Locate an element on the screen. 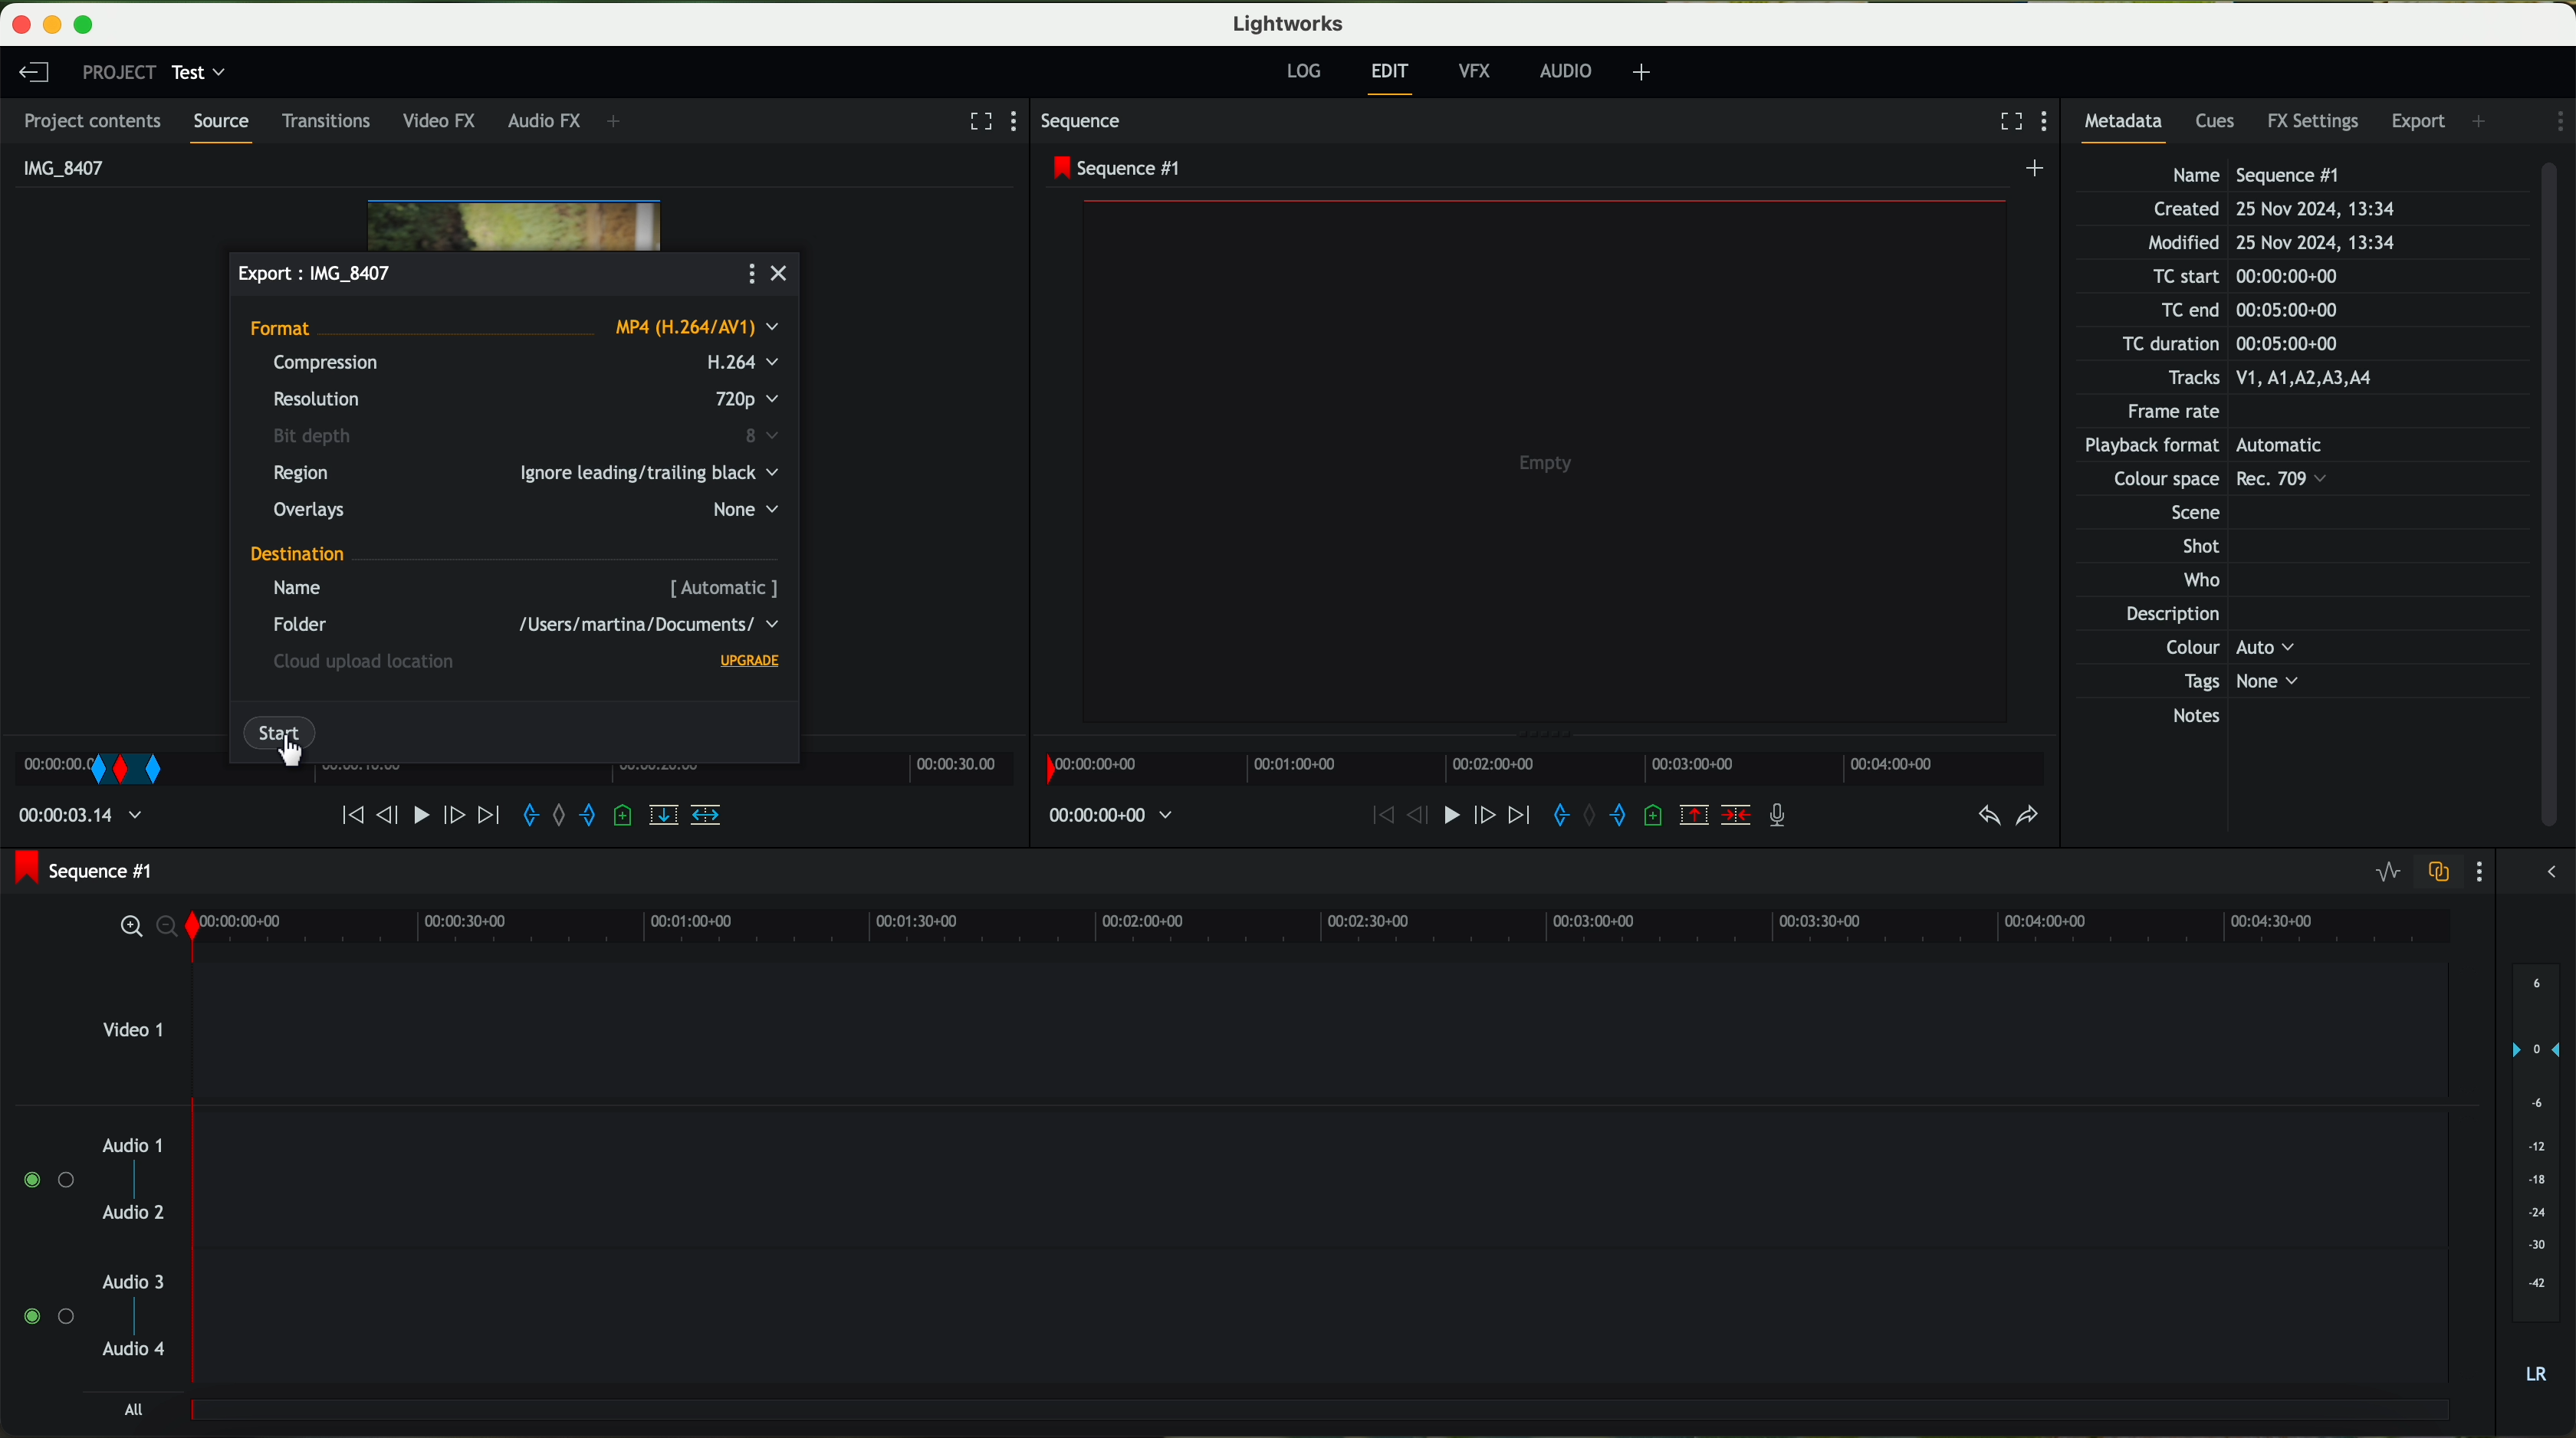 The width and height of the screenshot is (2576, 1438). nudge one frame foward is located at coordinates (1479, 816).